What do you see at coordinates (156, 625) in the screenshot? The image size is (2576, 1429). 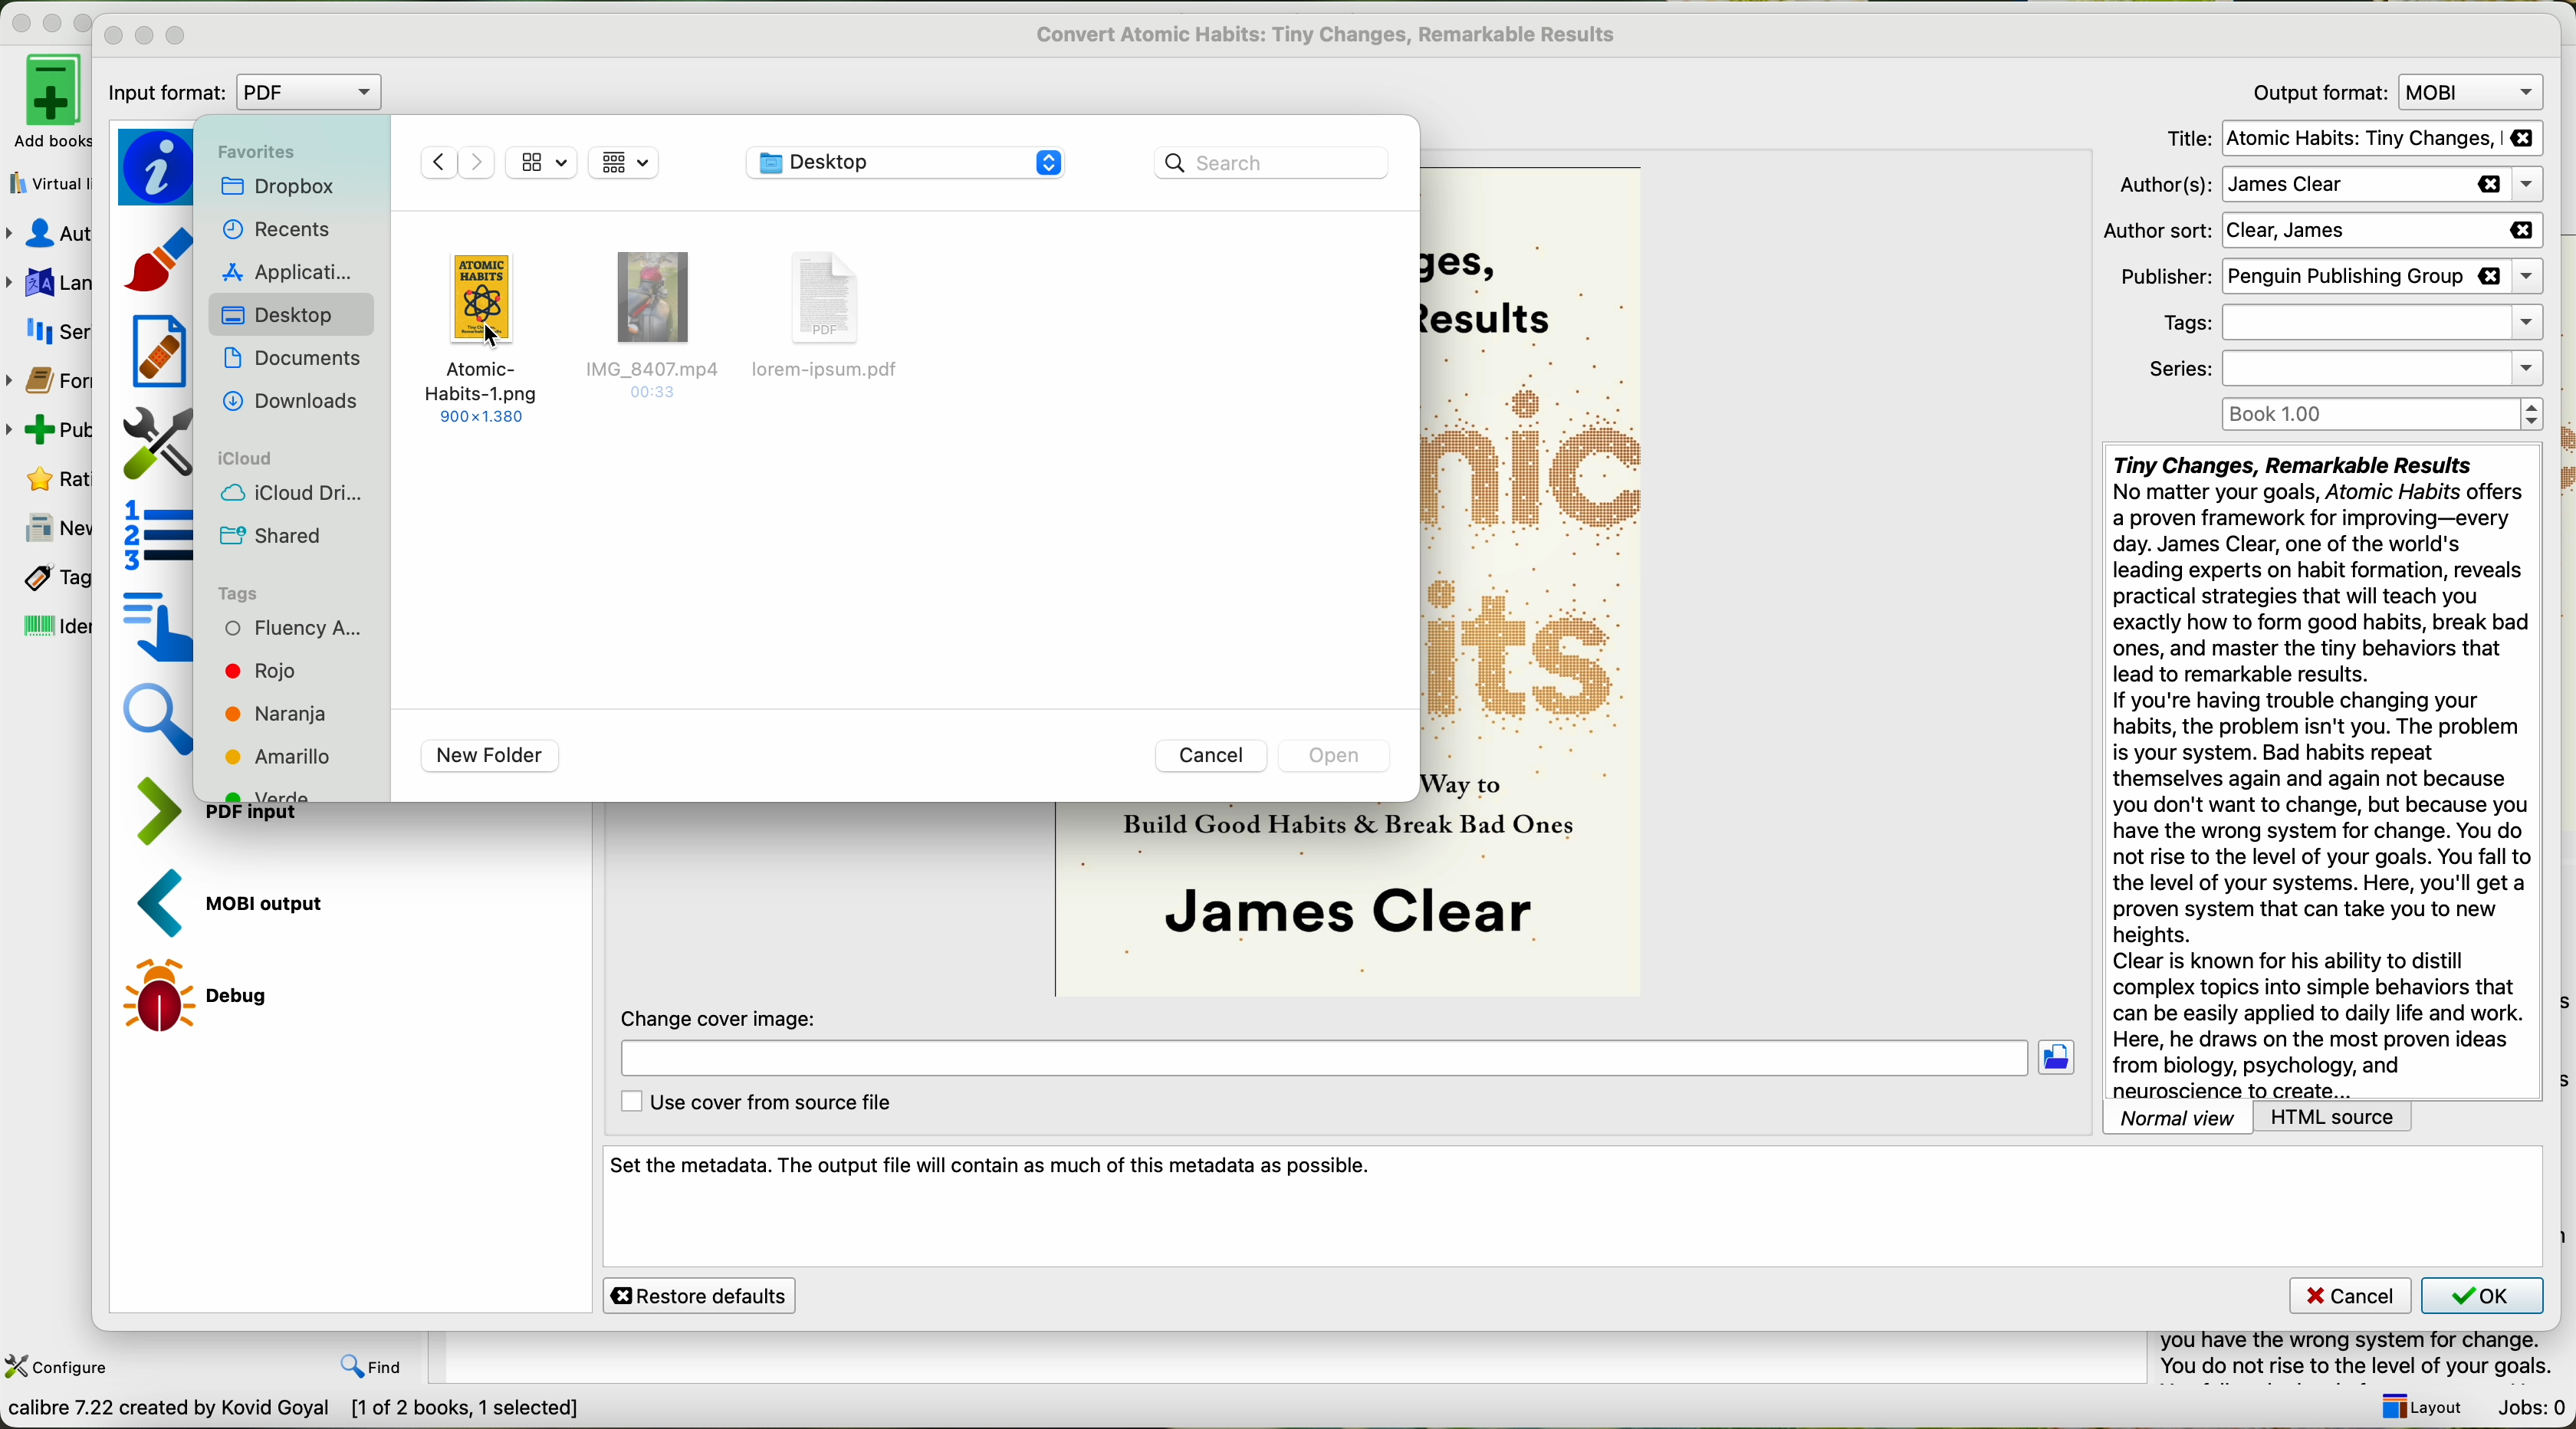 I see `table of contents` at bounding box center [156, 625].